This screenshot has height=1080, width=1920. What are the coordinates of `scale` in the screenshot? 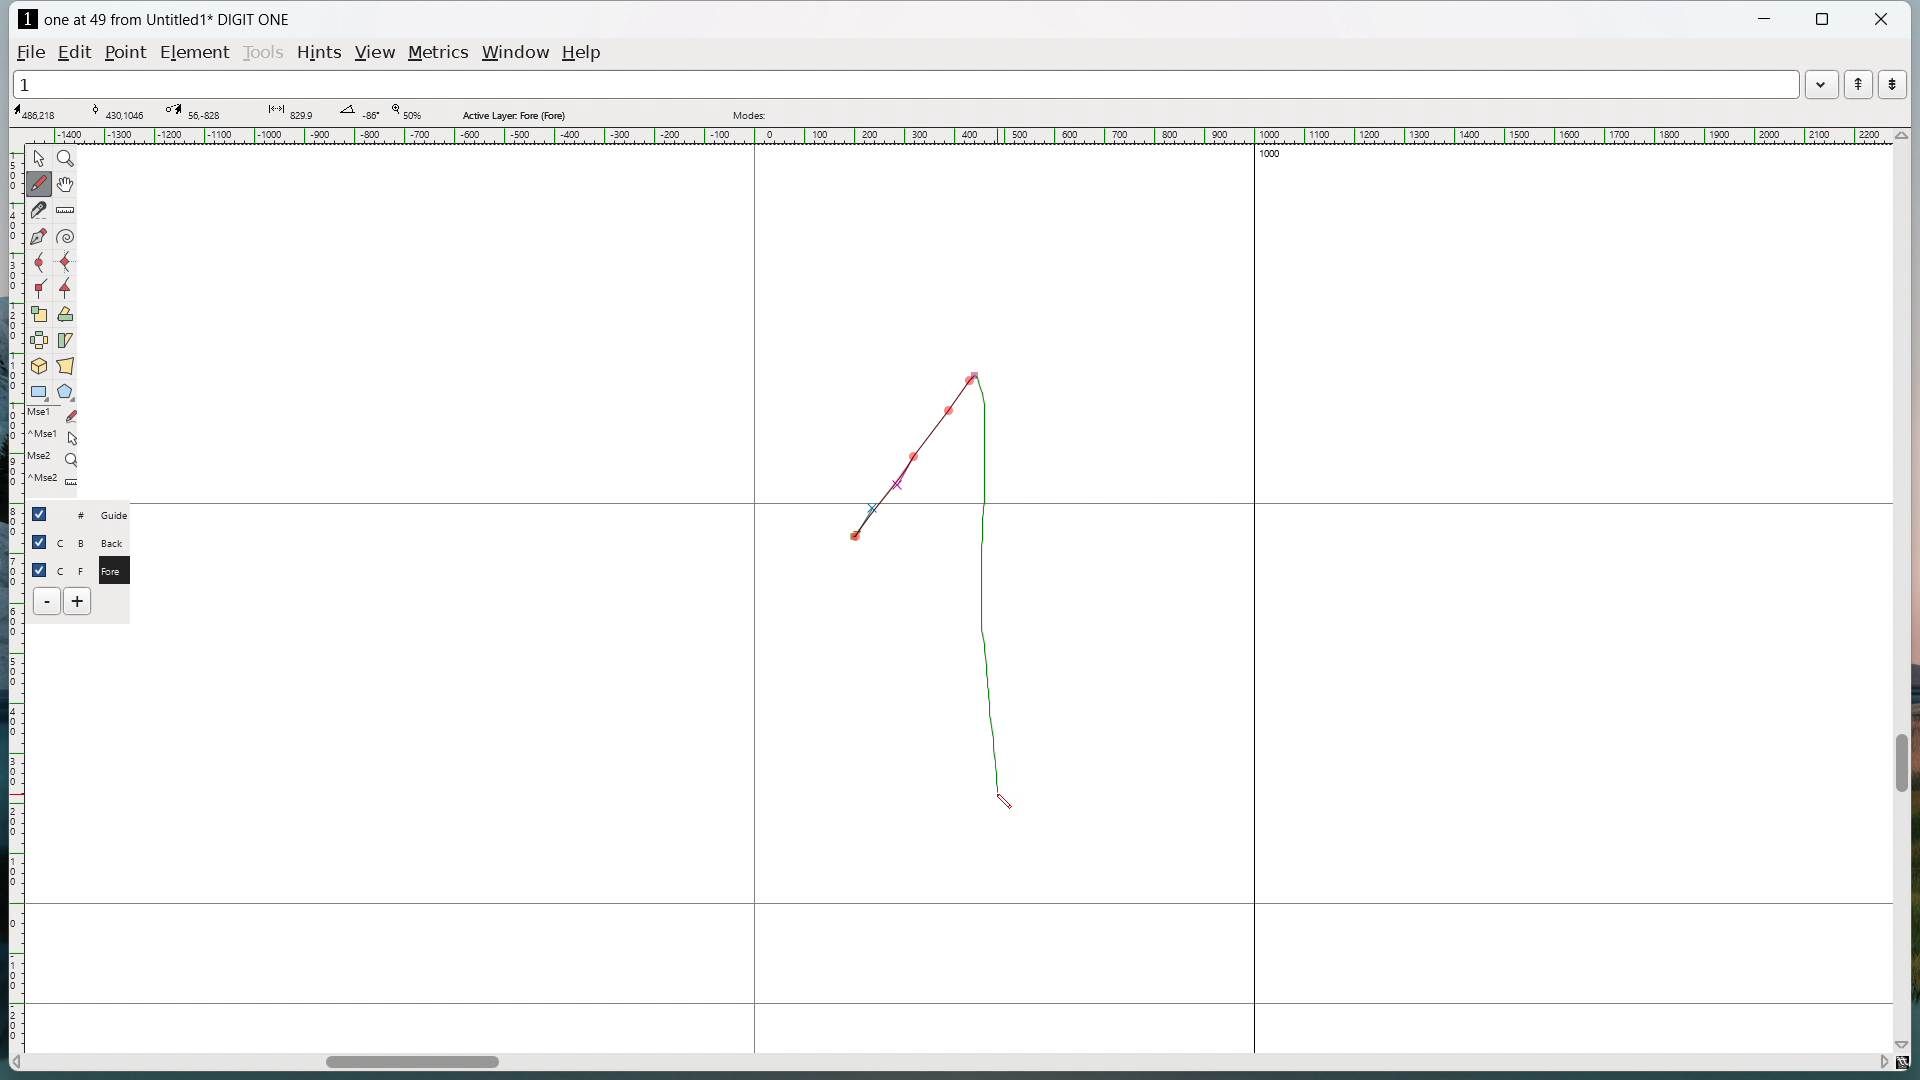 It's located at (40, 313).